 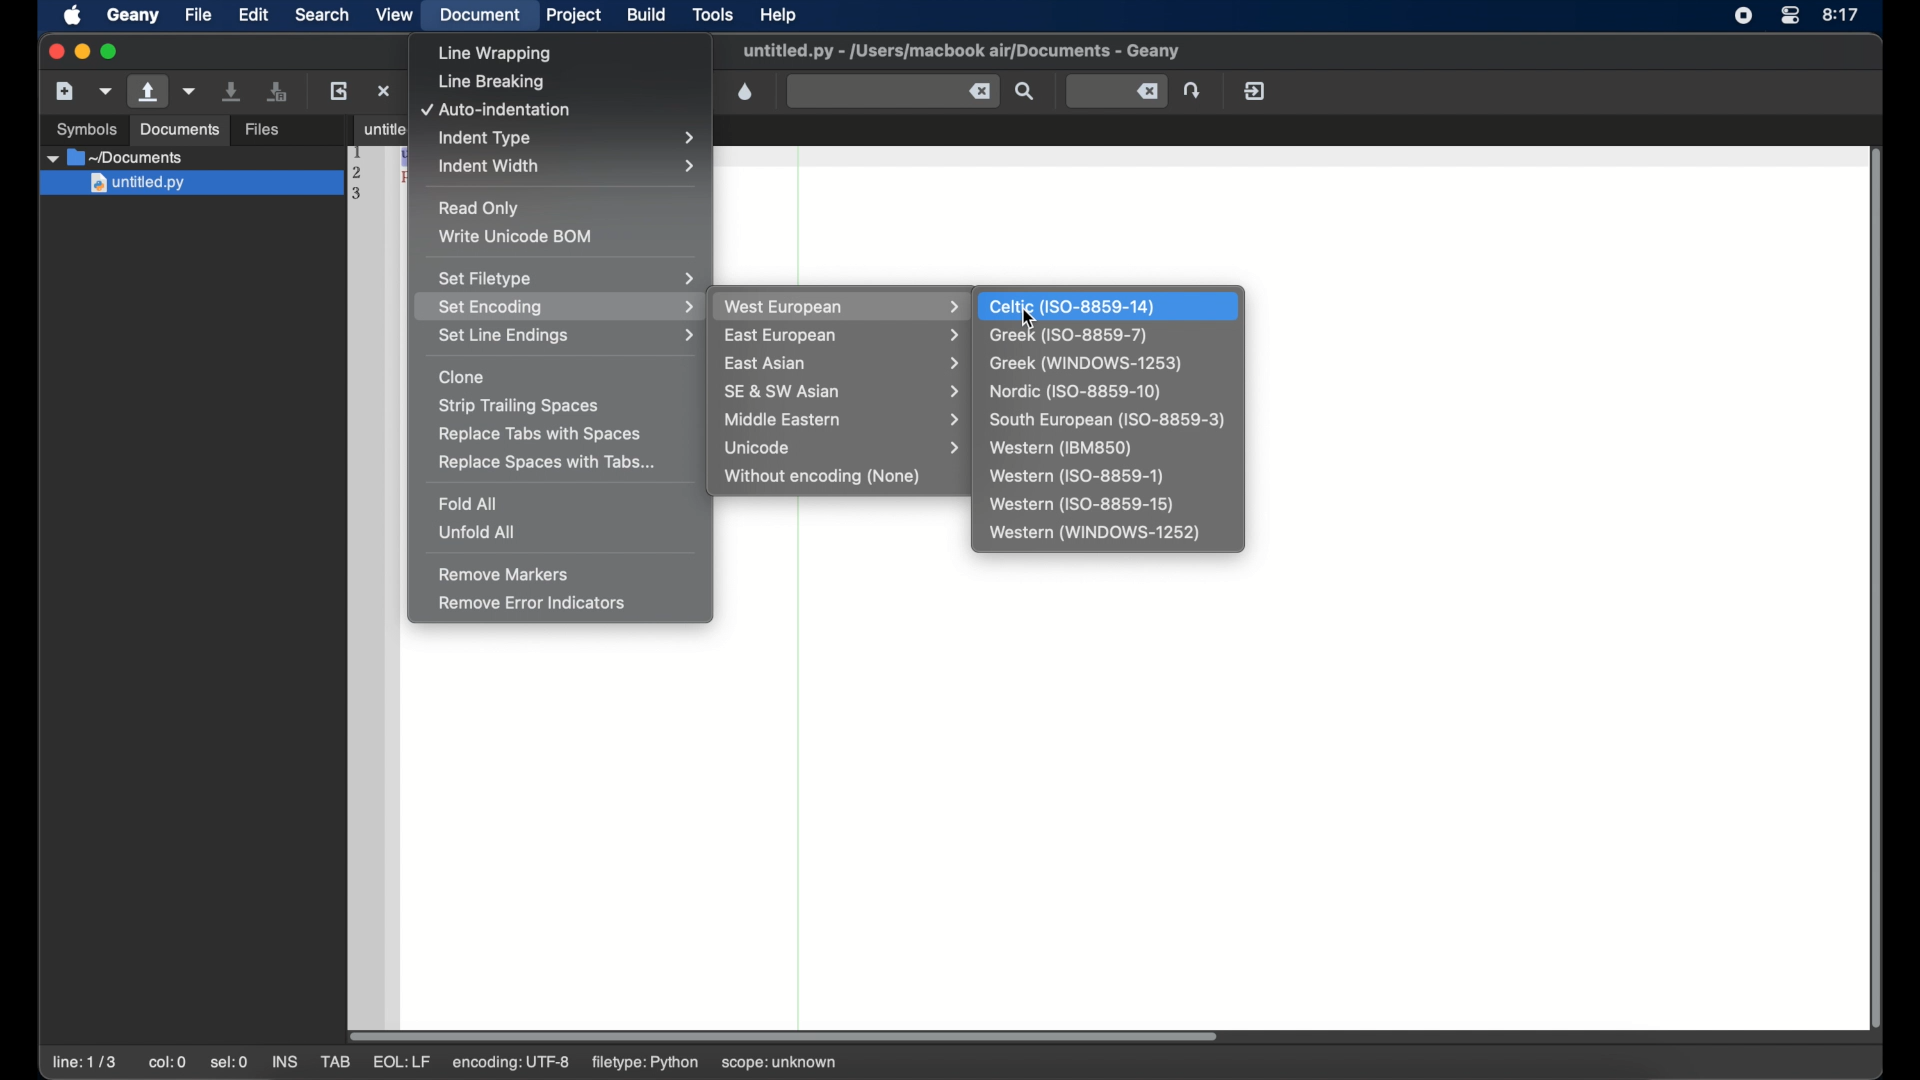 What do you see at coordinates (284, 1062) in the screenshot?
I see `ins` at bounding box center [284, 1062].